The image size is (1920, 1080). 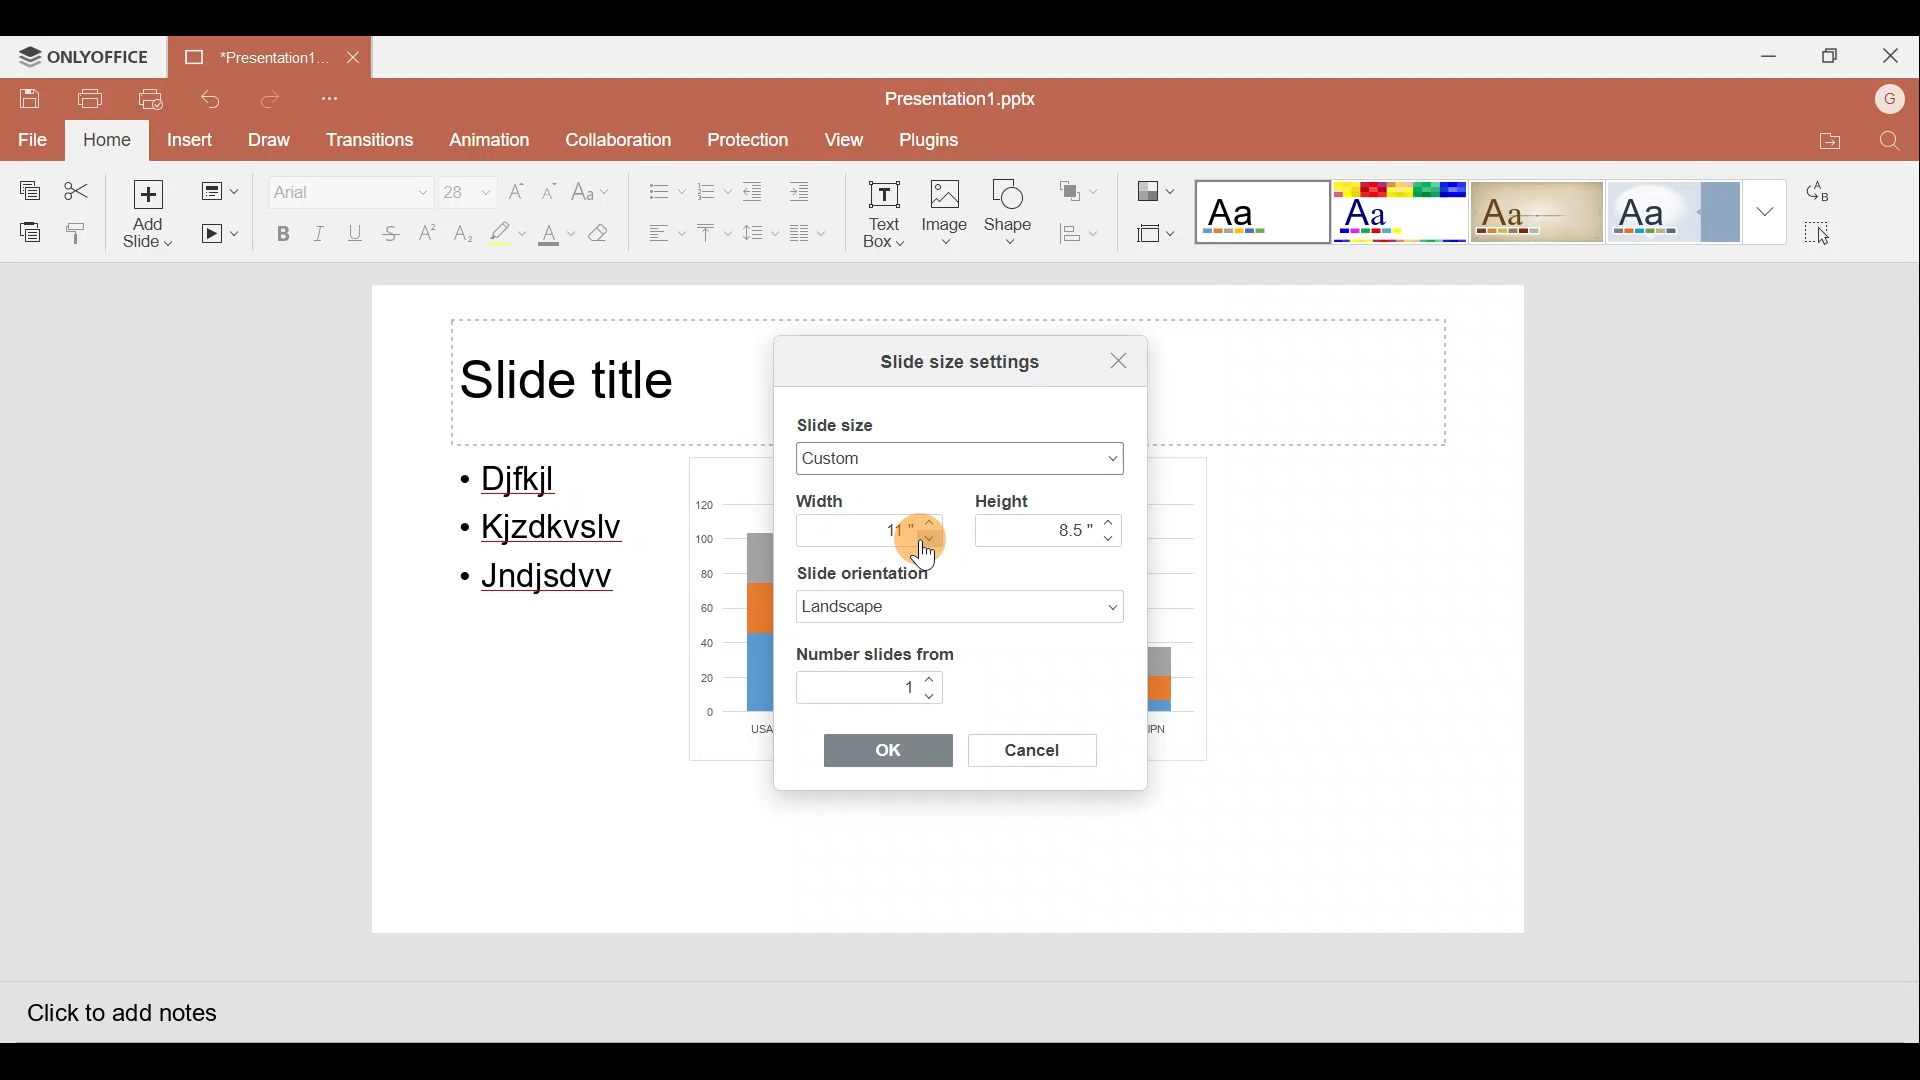 I want to click on Save, so click(x=23, y=92).